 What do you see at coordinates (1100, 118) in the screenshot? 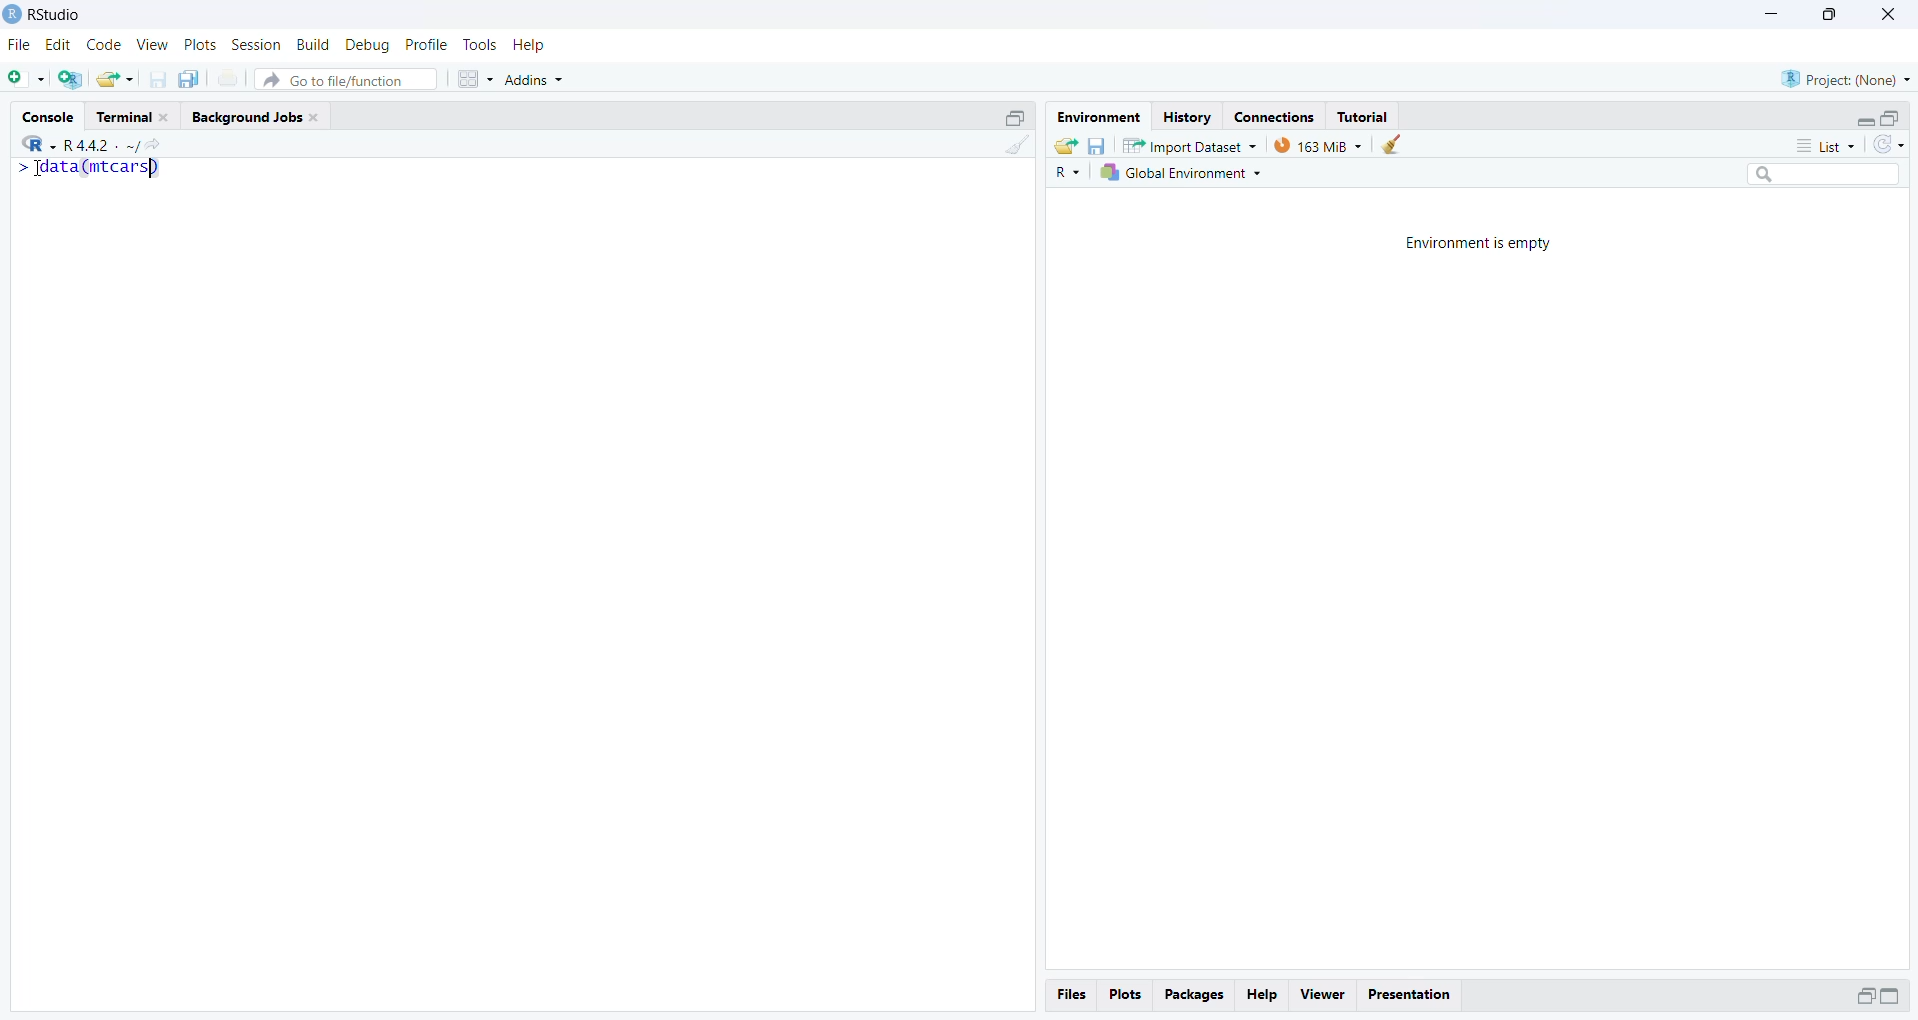
I see `Environment` at bounding box center [1100, 118].